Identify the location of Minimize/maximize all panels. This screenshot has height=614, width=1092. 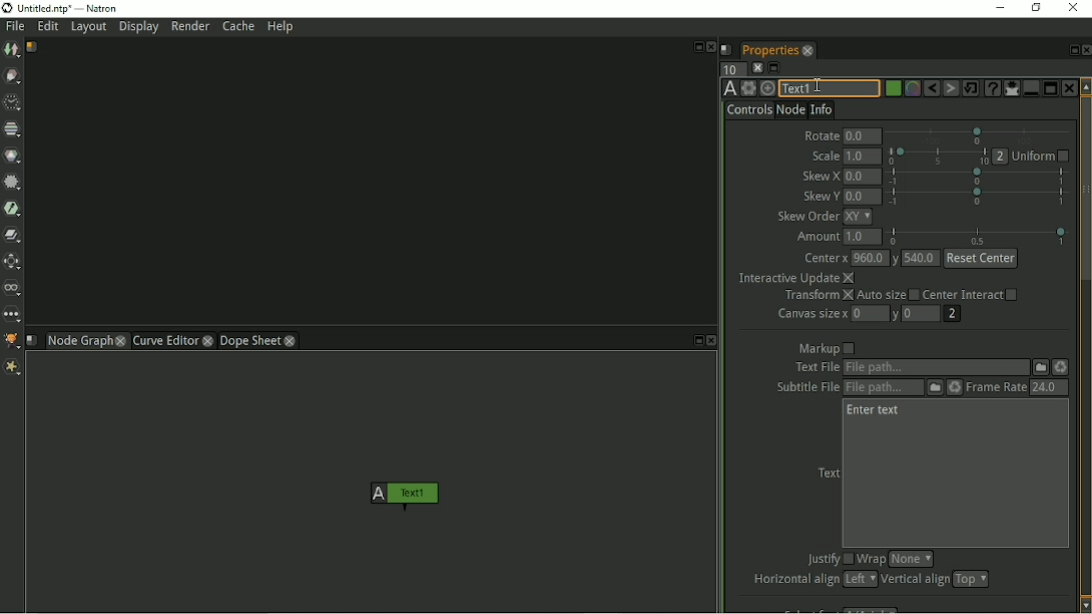
(775, 68).